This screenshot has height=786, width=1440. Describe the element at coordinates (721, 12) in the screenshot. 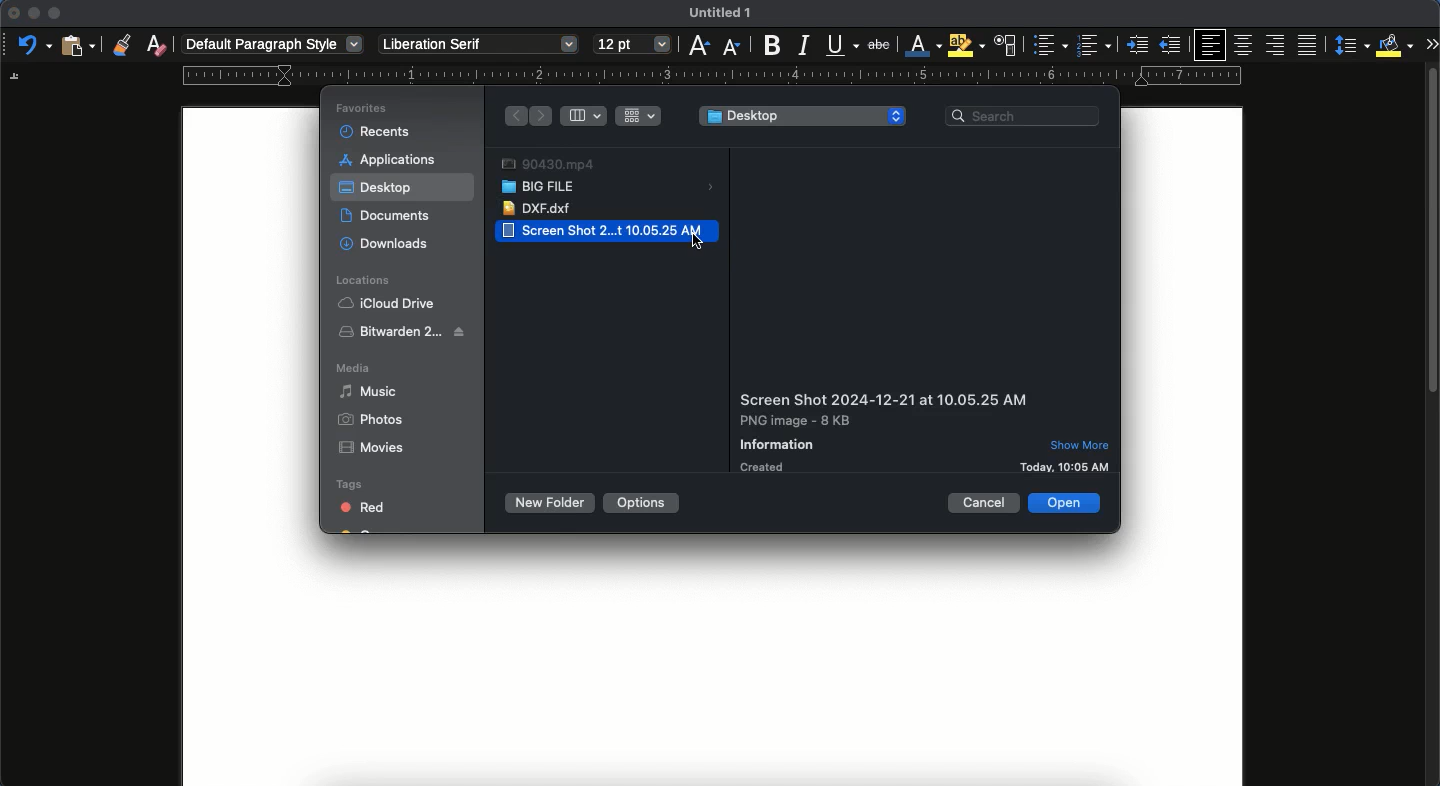

I see `untitled 1` at that location.